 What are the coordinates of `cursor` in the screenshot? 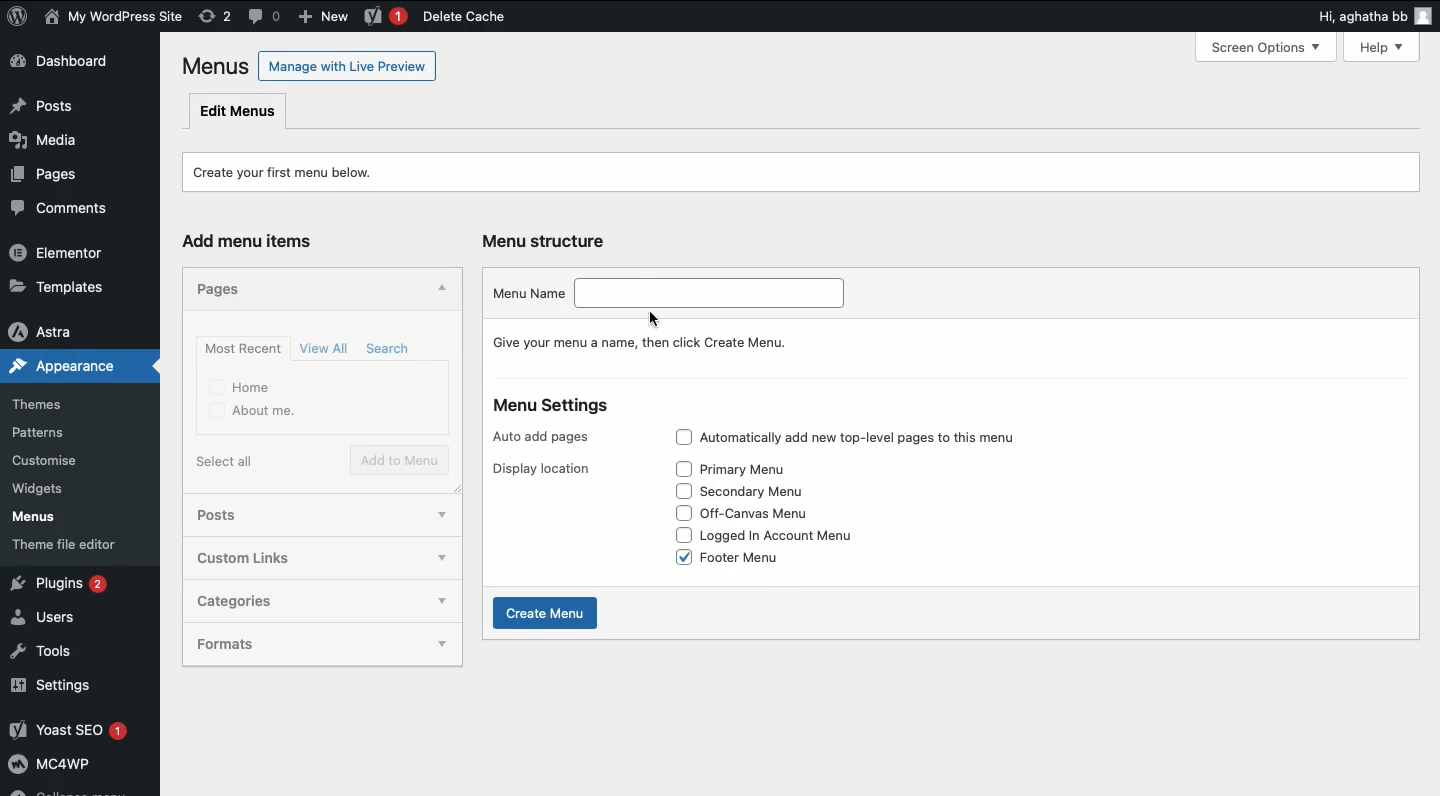 It's located at (655, 319).